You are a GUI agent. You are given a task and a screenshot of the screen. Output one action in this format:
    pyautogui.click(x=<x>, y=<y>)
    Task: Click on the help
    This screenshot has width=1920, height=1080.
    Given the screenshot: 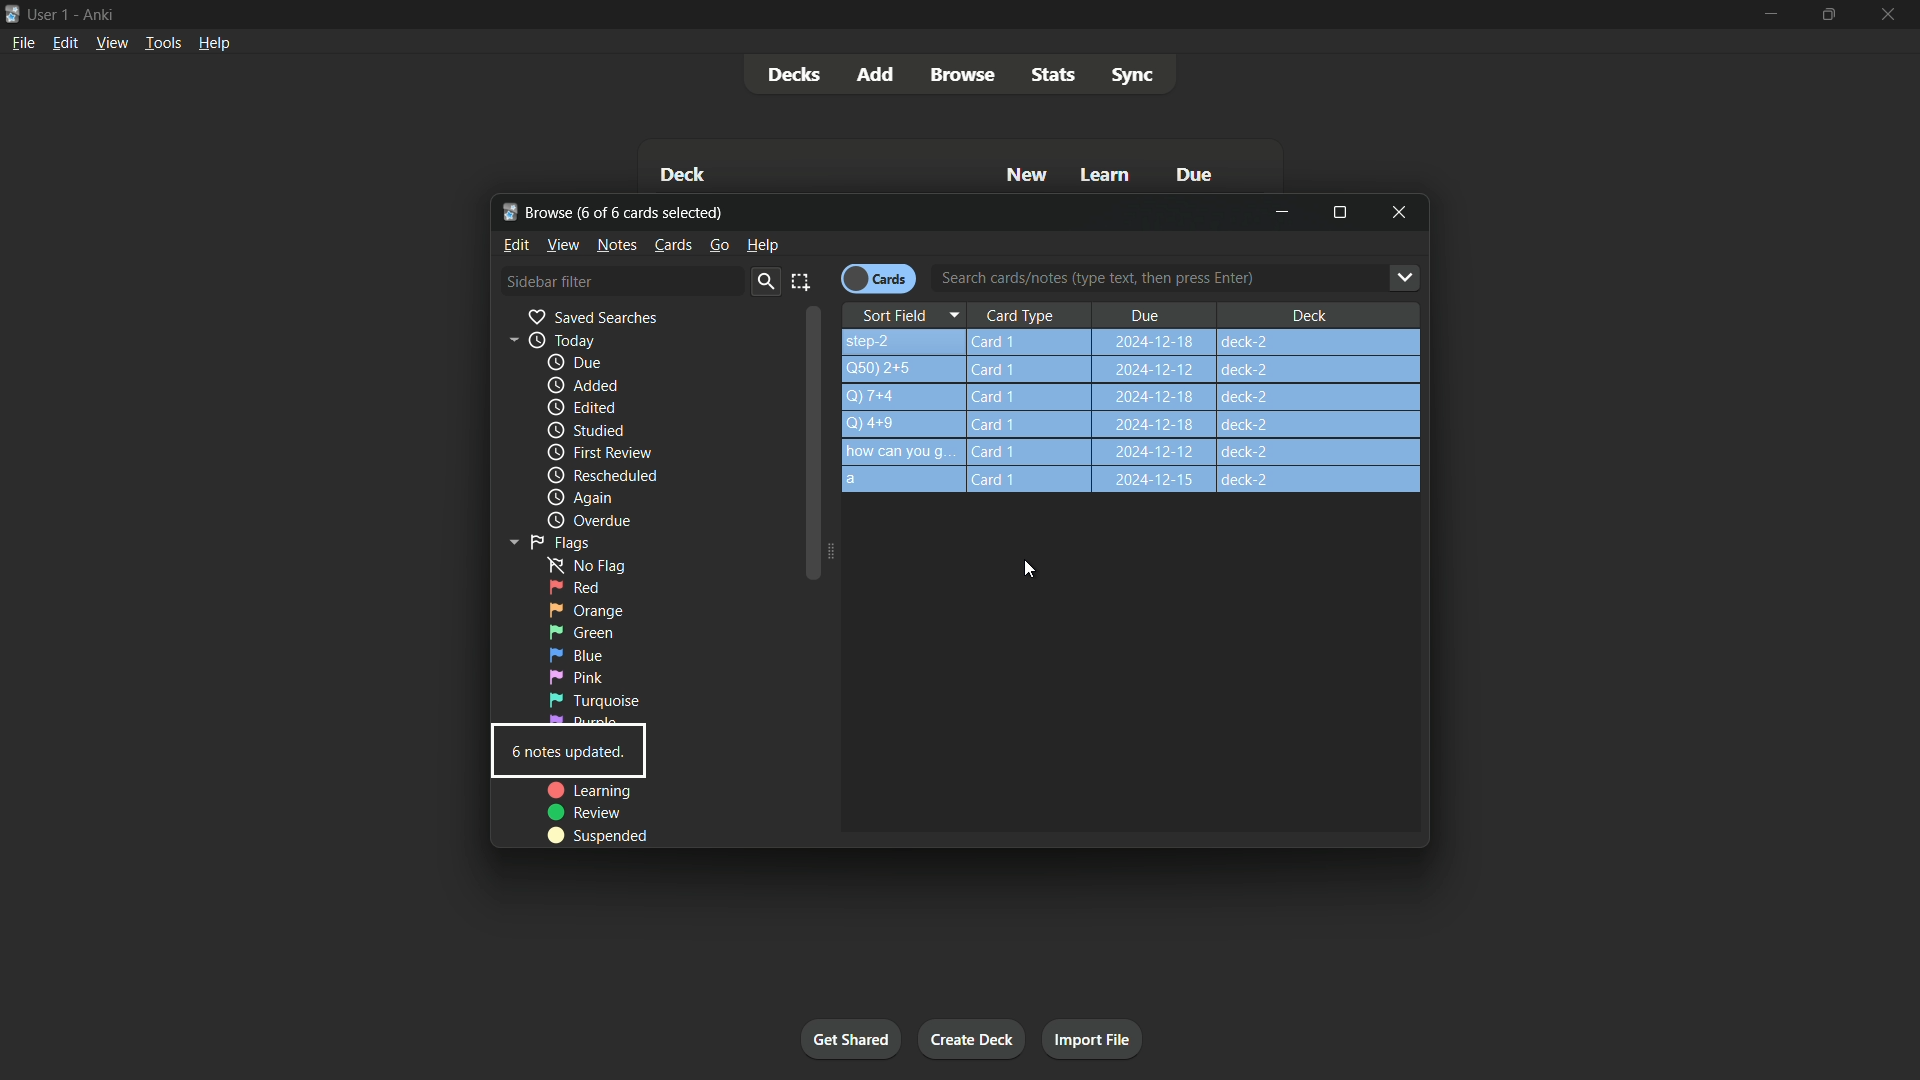 What is the action you would take?
    pyautogui.click(x=762, y=244)
    